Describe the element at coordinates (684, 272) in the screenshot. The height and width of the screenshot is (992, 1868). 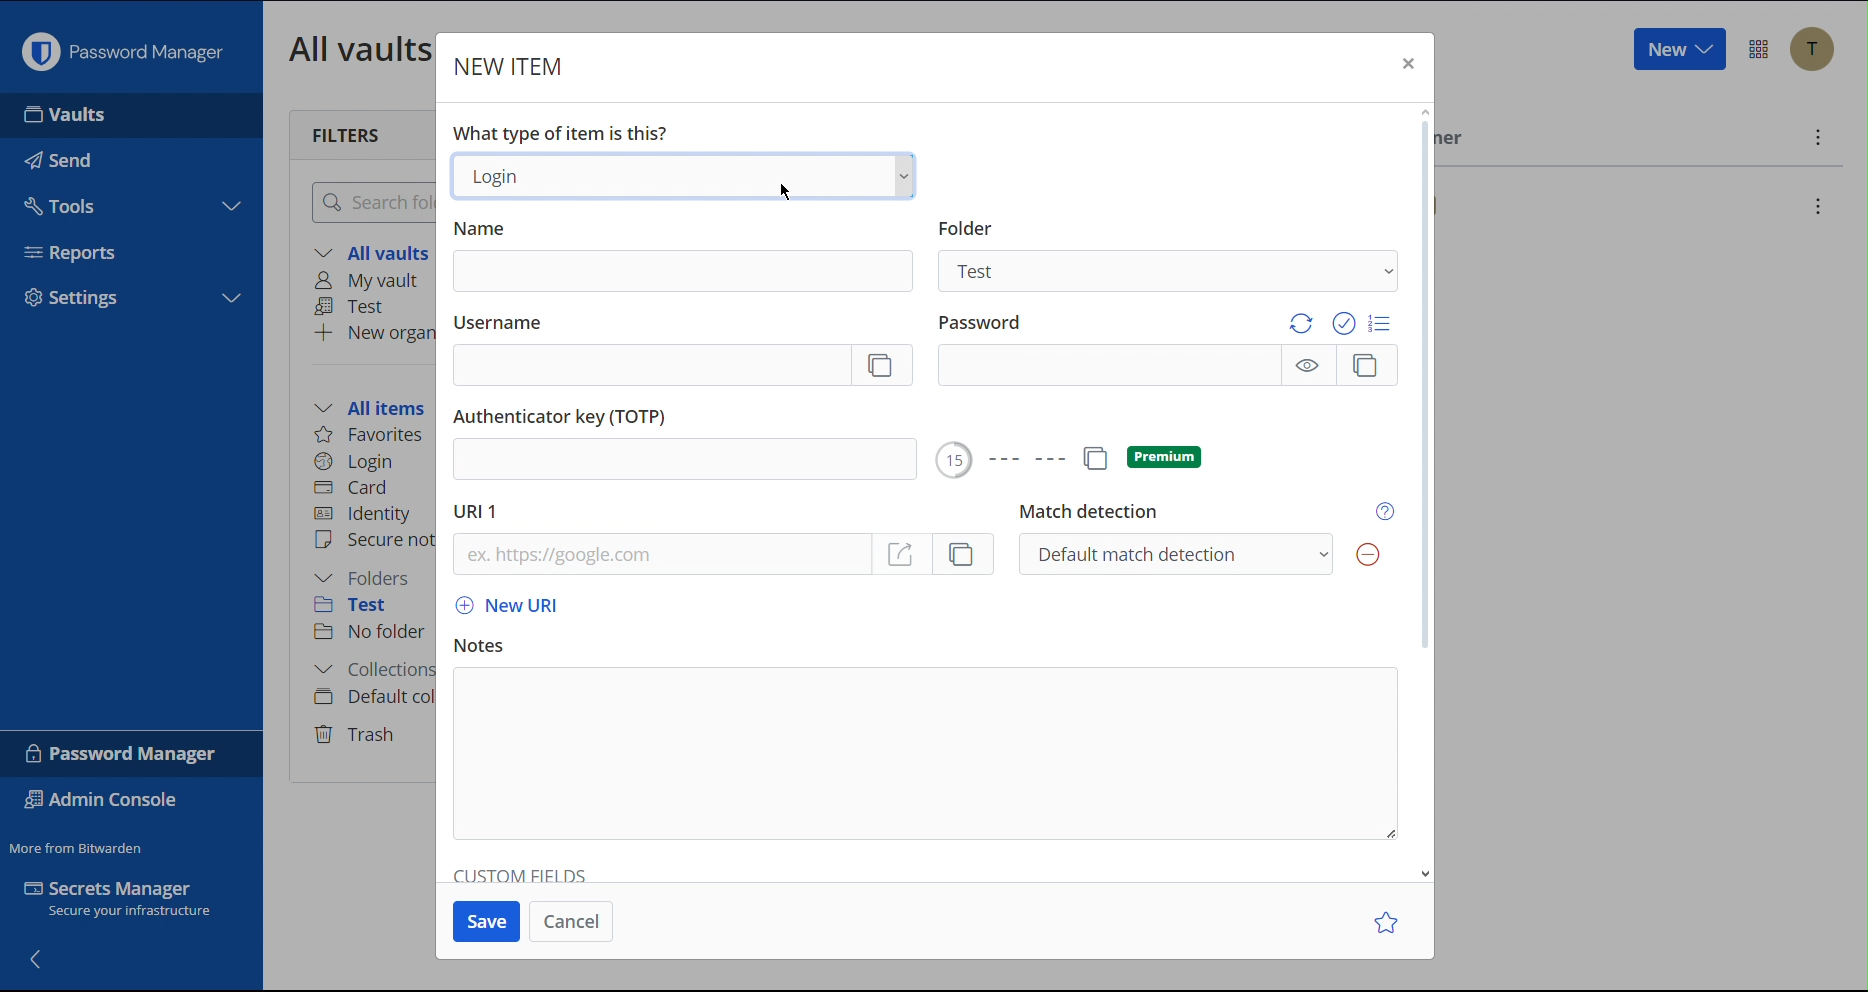
I see `Name` at that location.